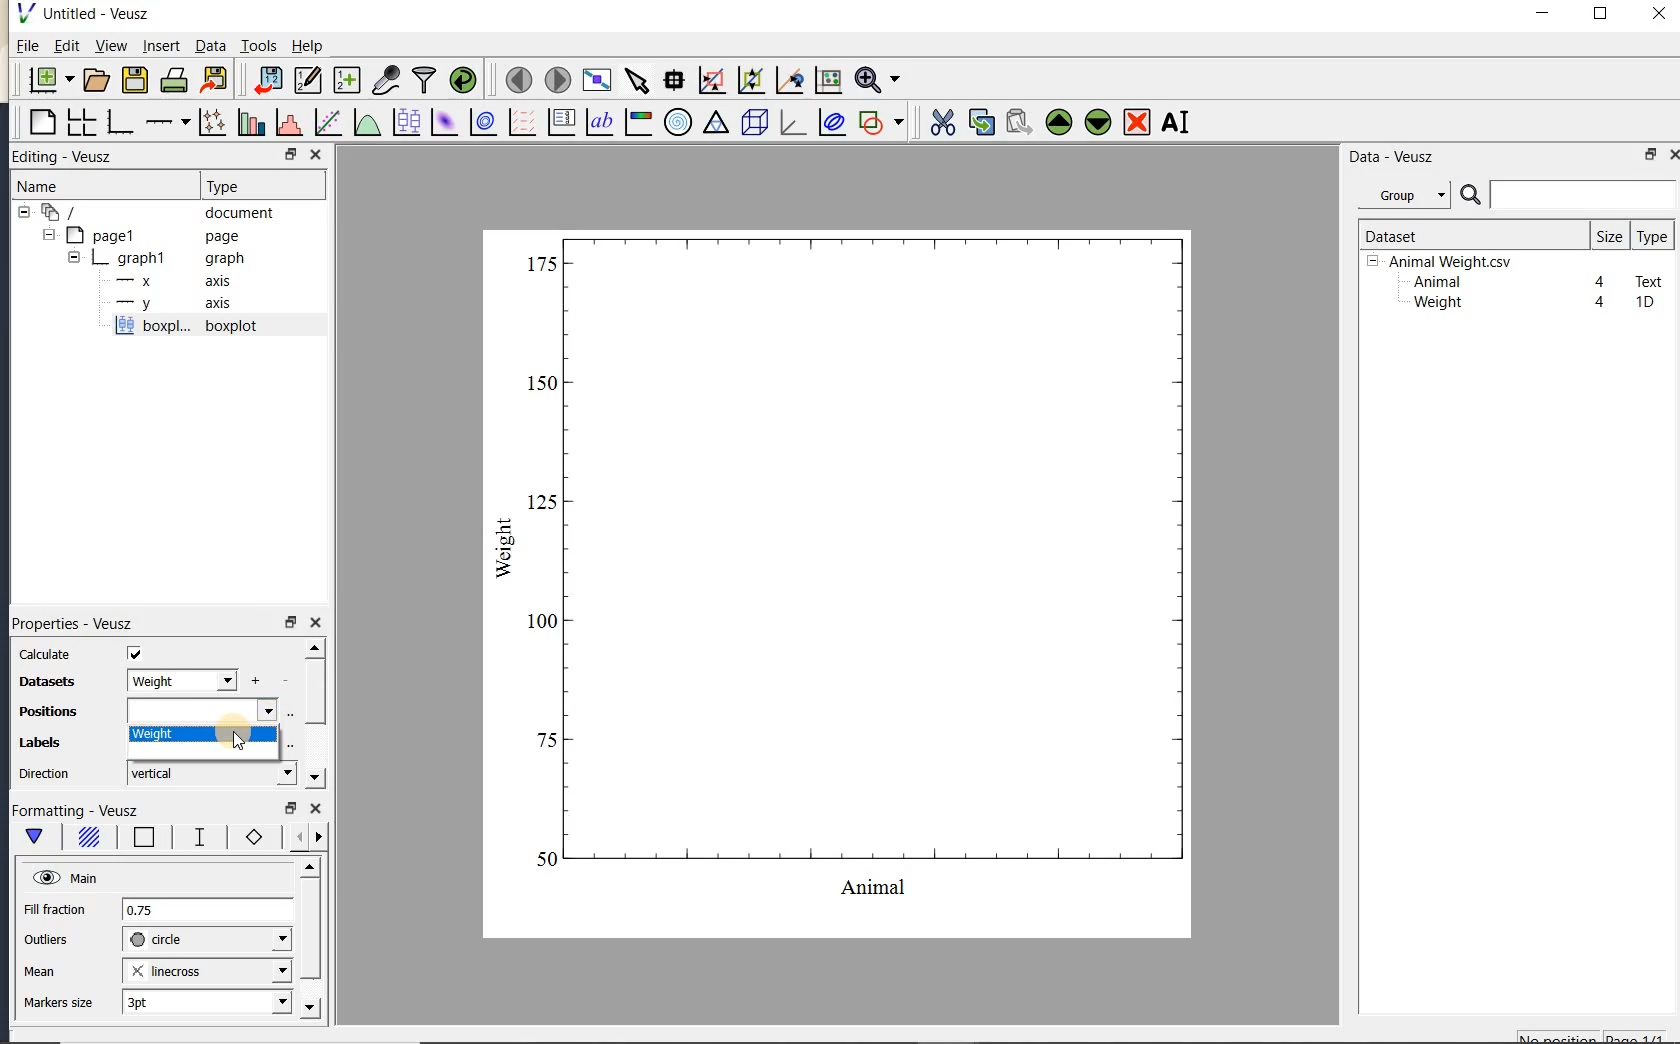 The image size is (1680, 1044). What do you see at coordinates (47, 940) in the screenshot?
I see `outliers` at bounding box center [47, 940].